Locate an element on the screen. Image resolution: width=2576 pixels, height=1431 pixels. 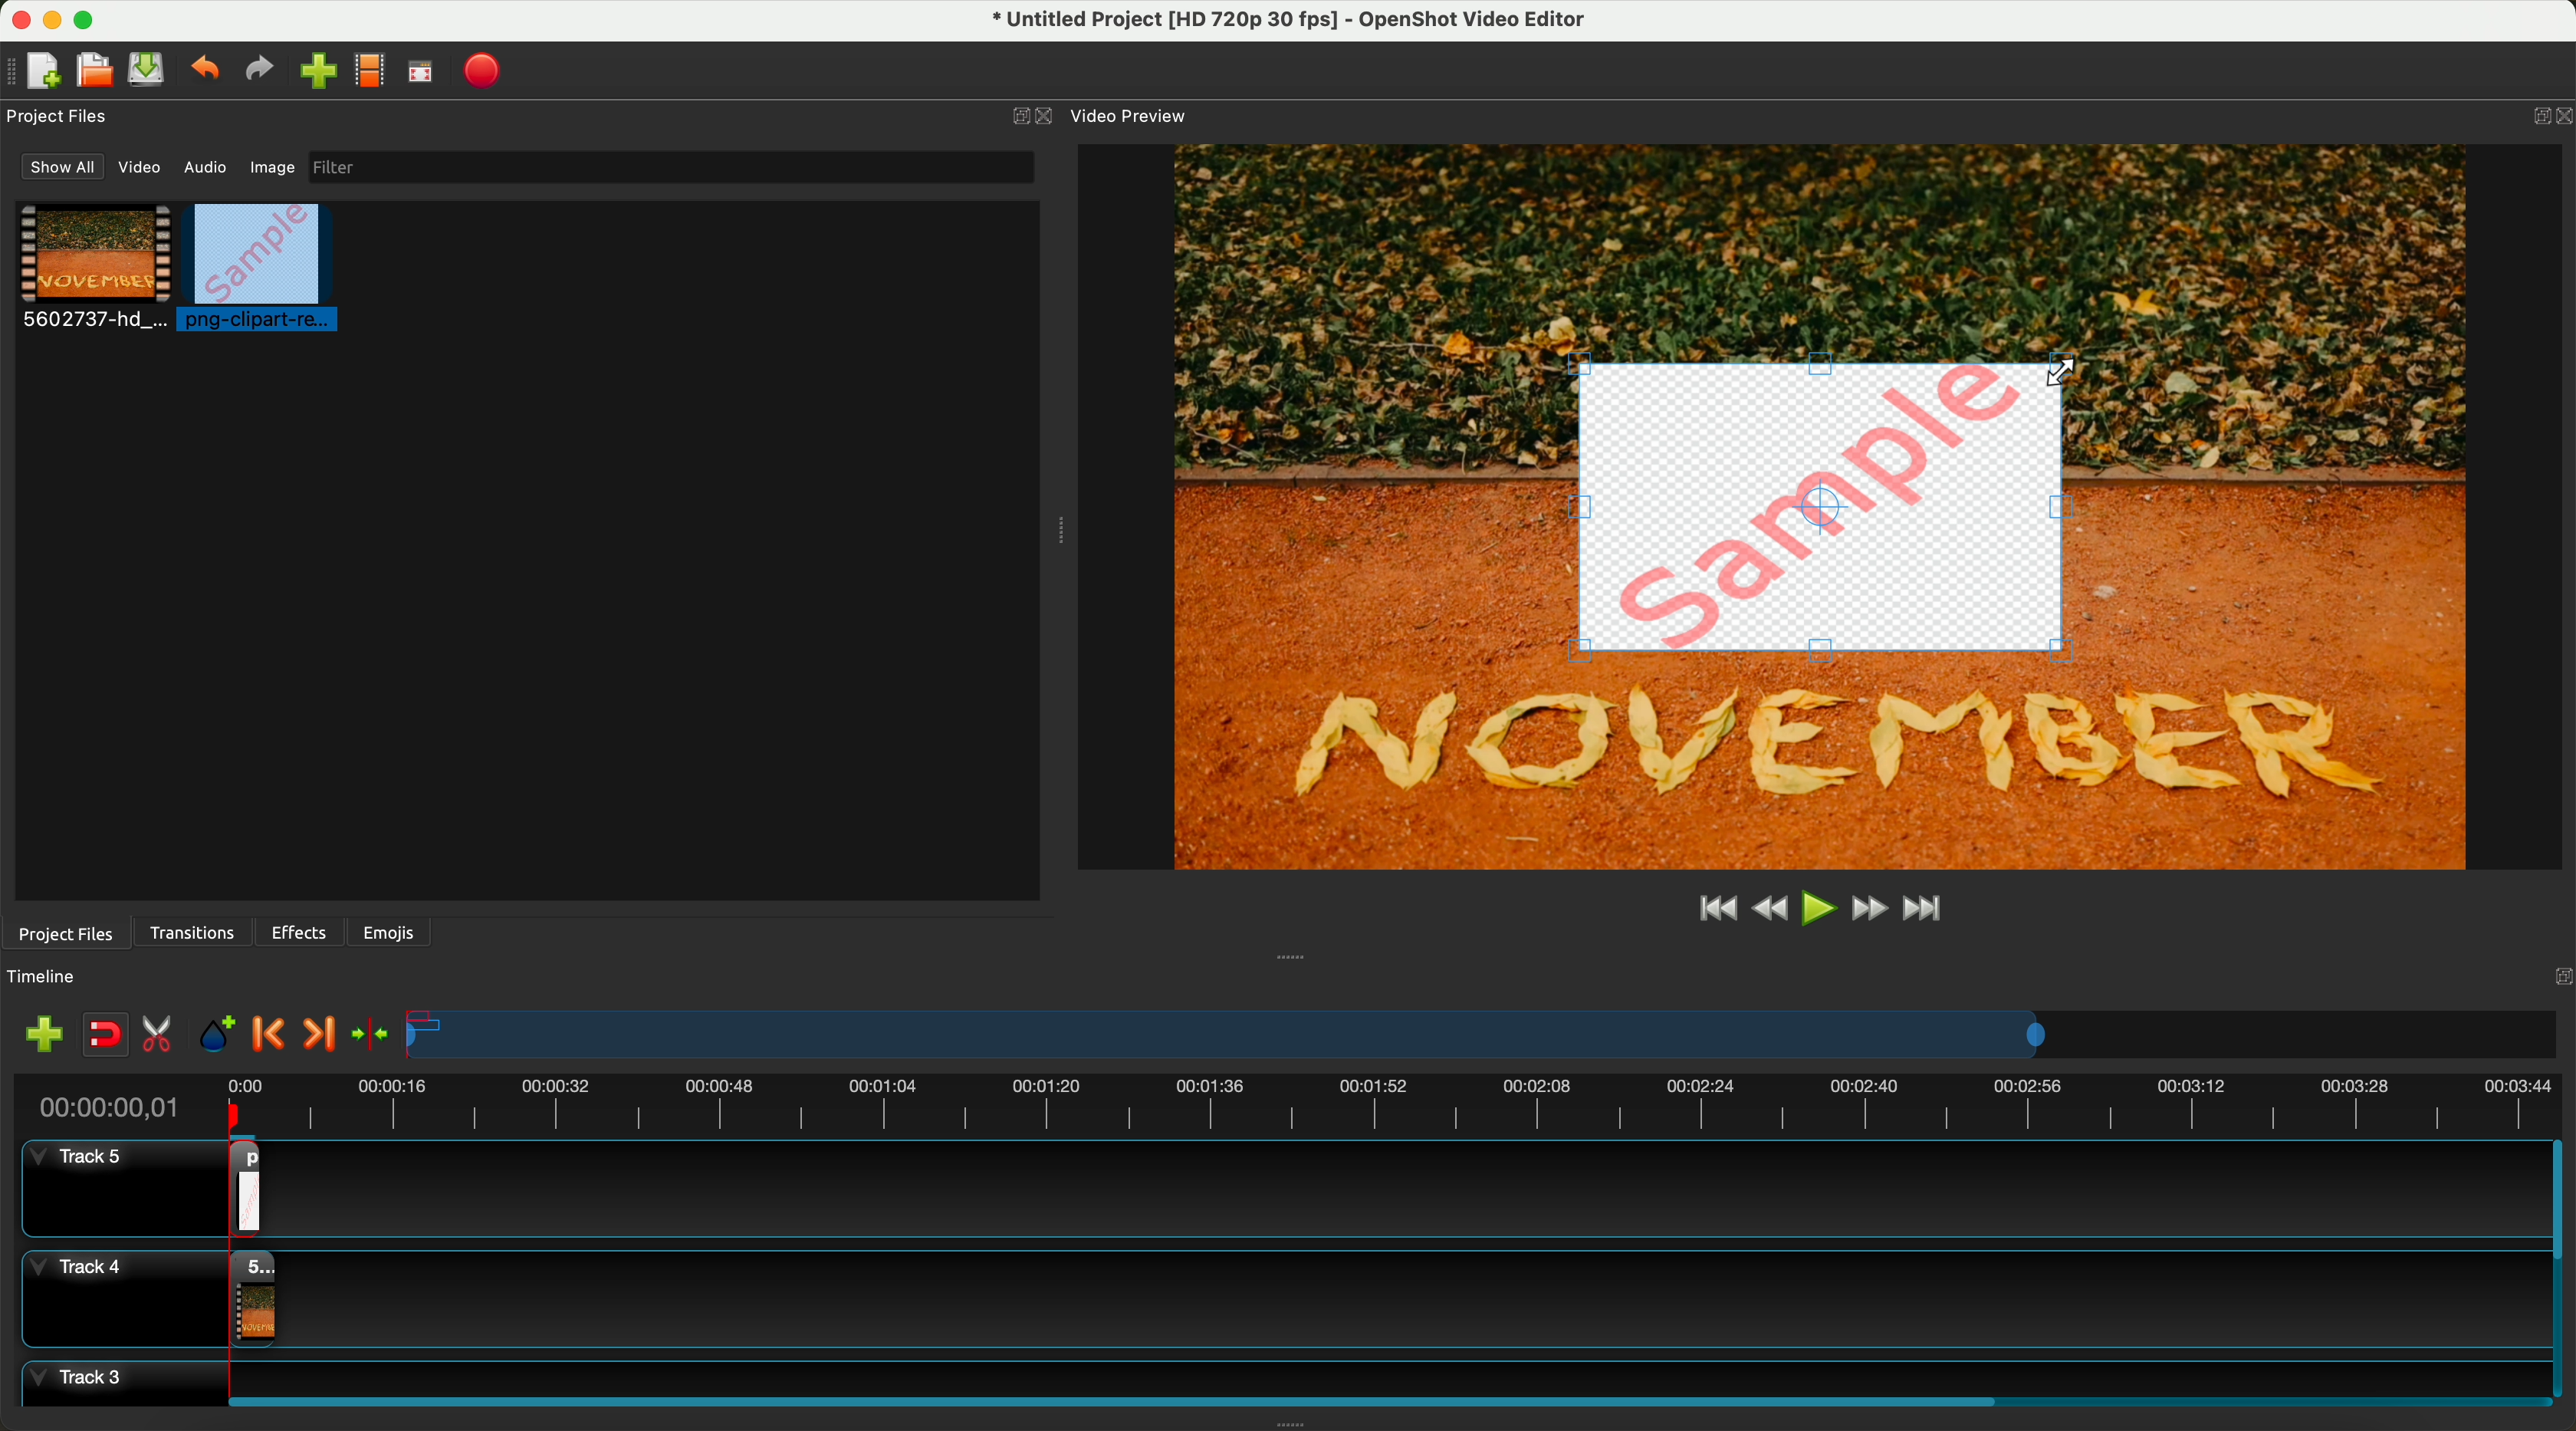
undo is located at coordinates (208, 72).